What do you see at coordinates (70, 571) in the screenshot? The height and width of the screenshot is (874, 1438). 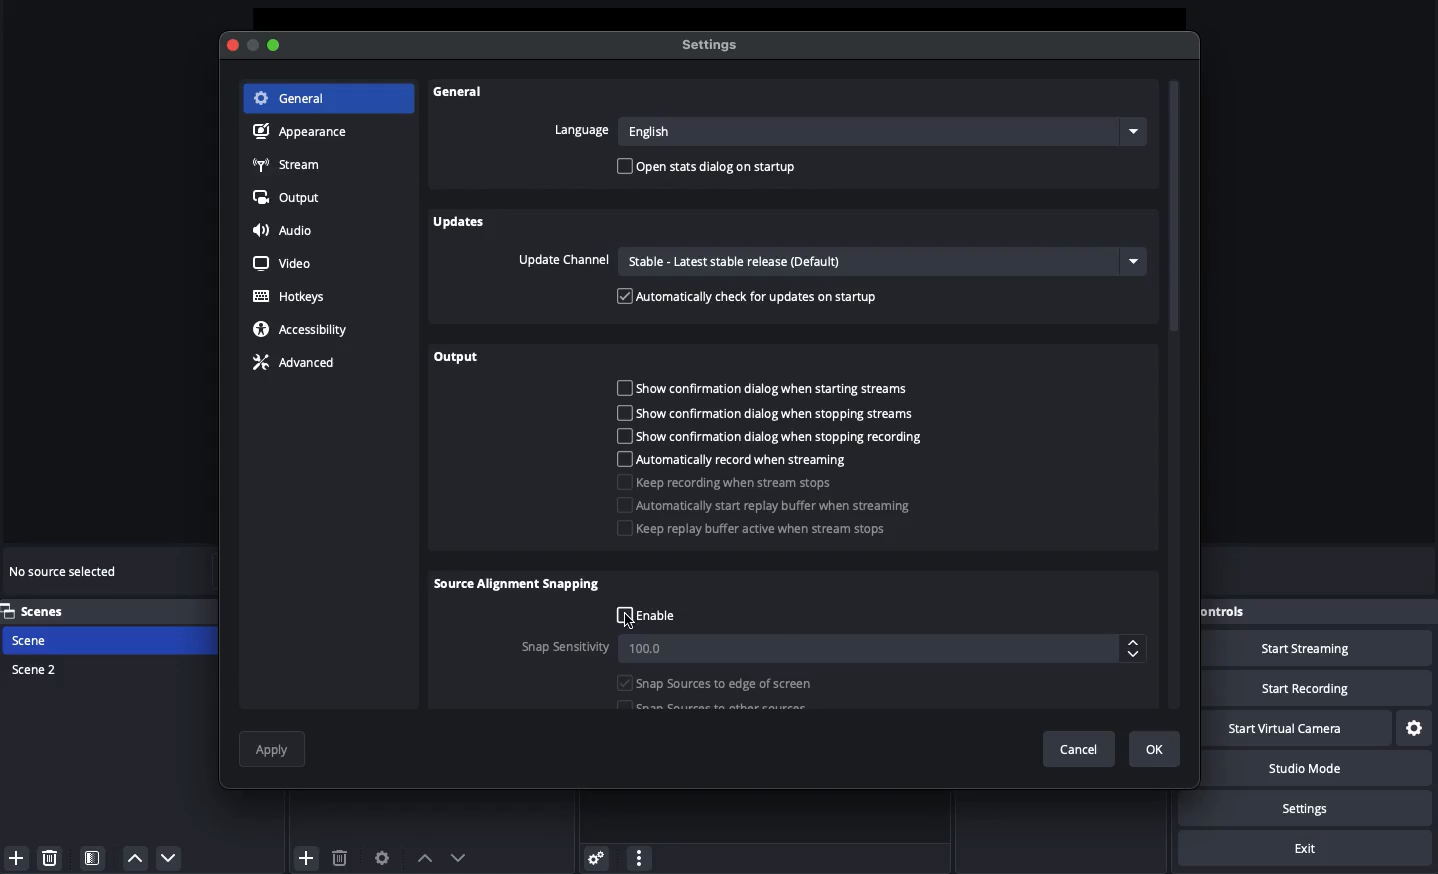 I see `No sources selected` at bounding box center [70, 571].